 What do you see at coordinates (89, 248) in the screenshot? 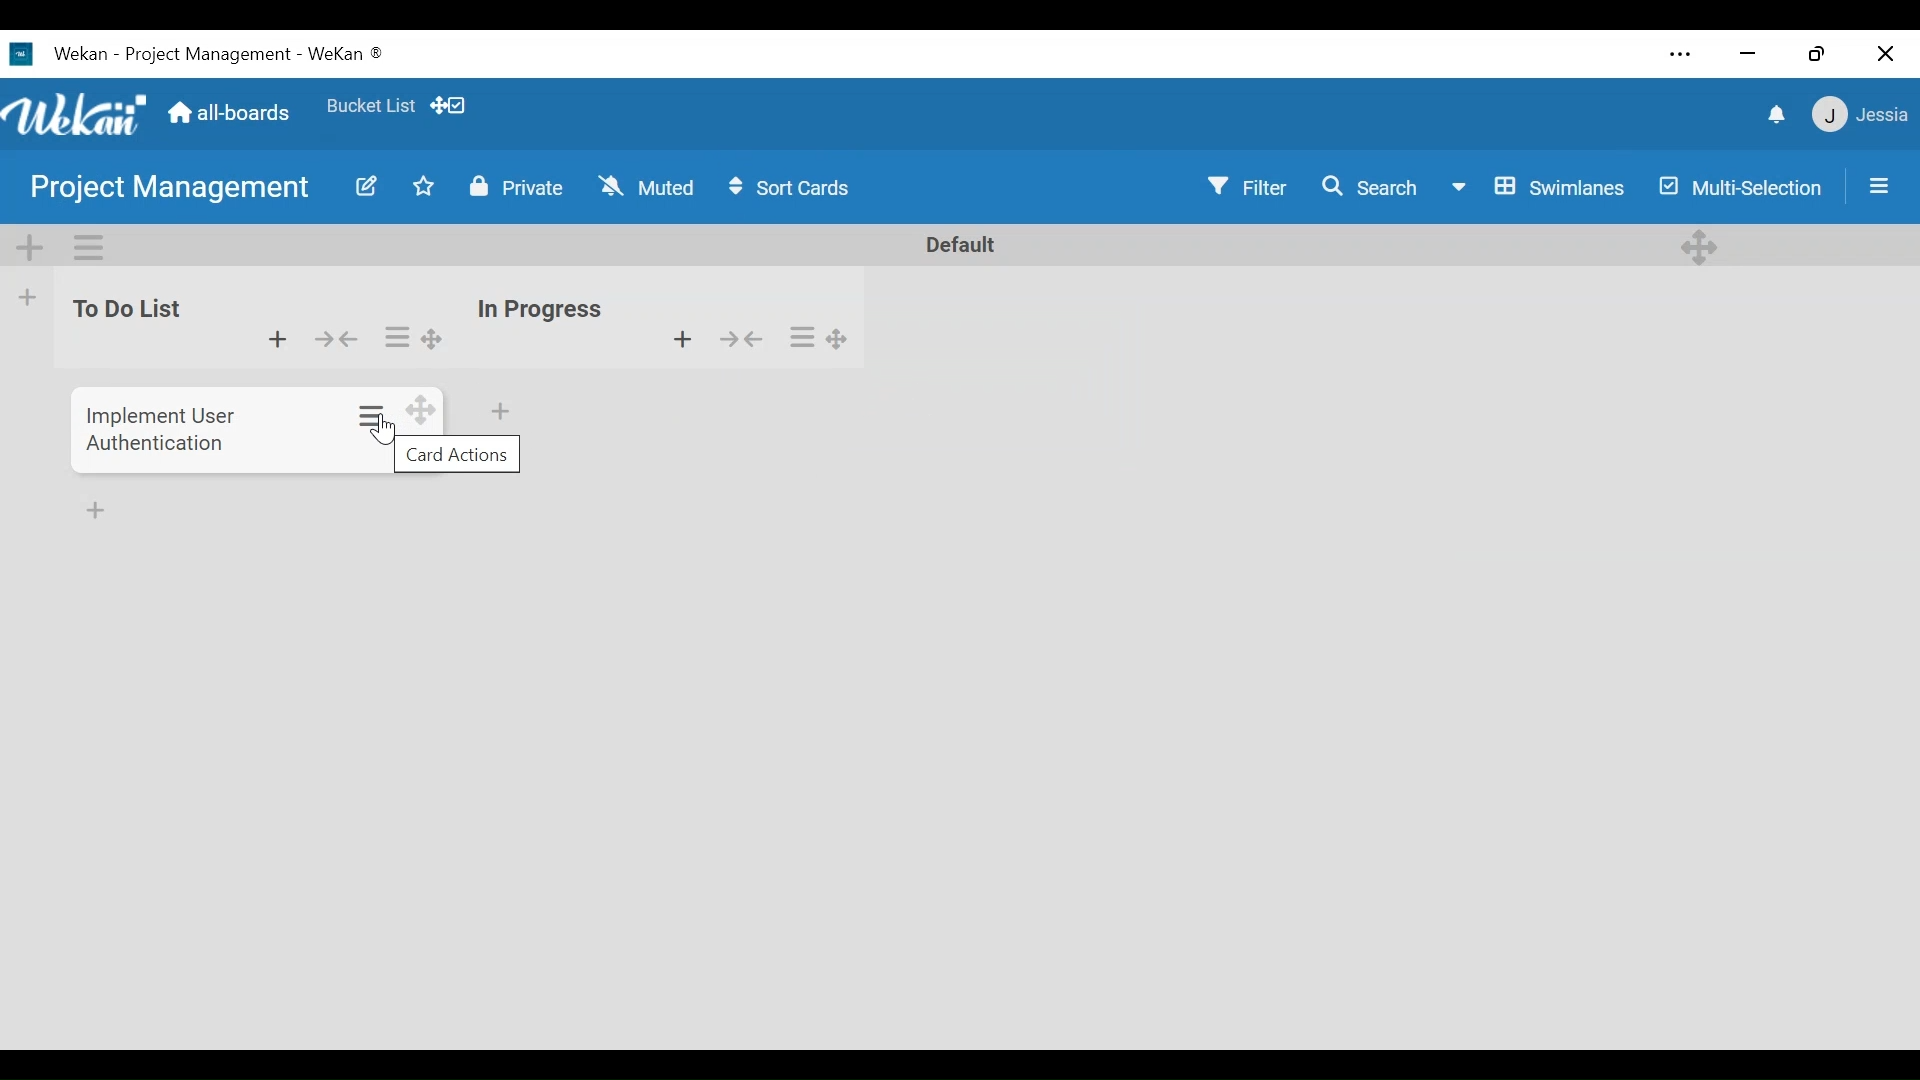
I see `Swimlane actions` at bounding box center [89, 248].